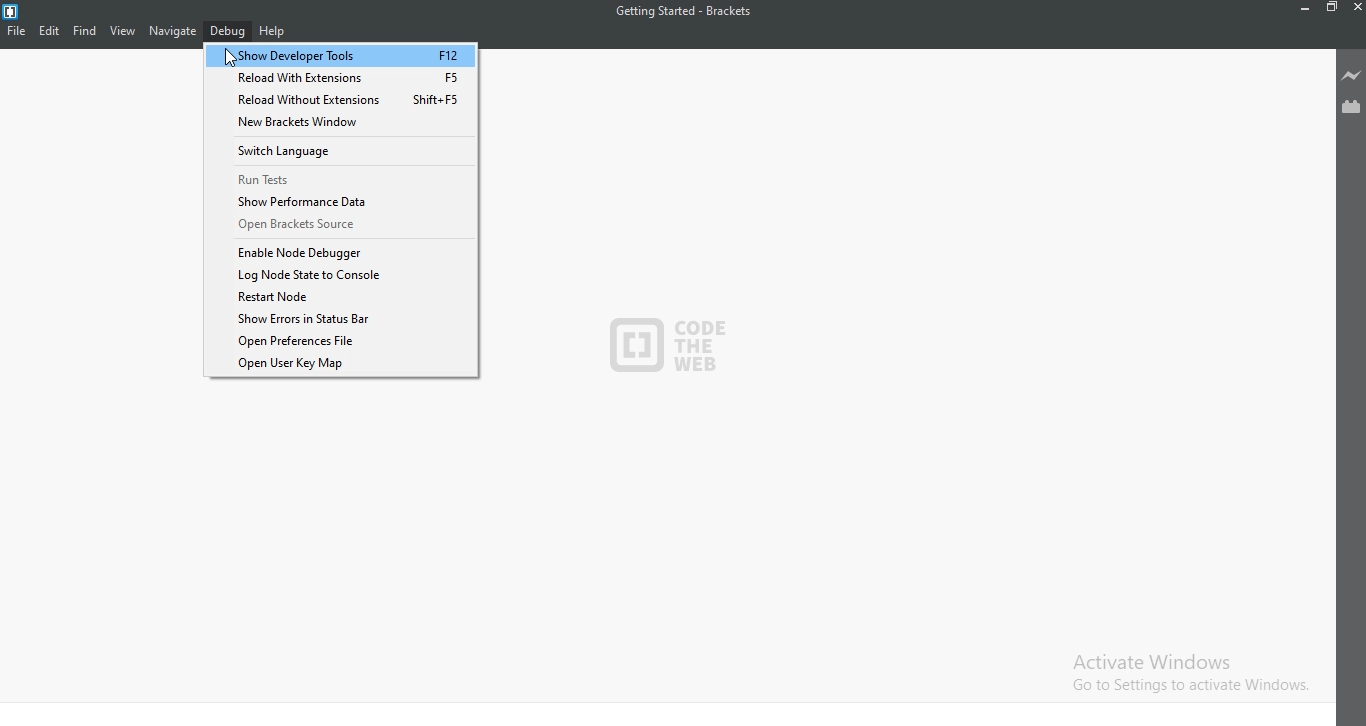 The width and height of the screenshot is (1366, 726). Describe the element at coordinates (1351, 104) in the screenshot. I see `Extension Manager` at that location.